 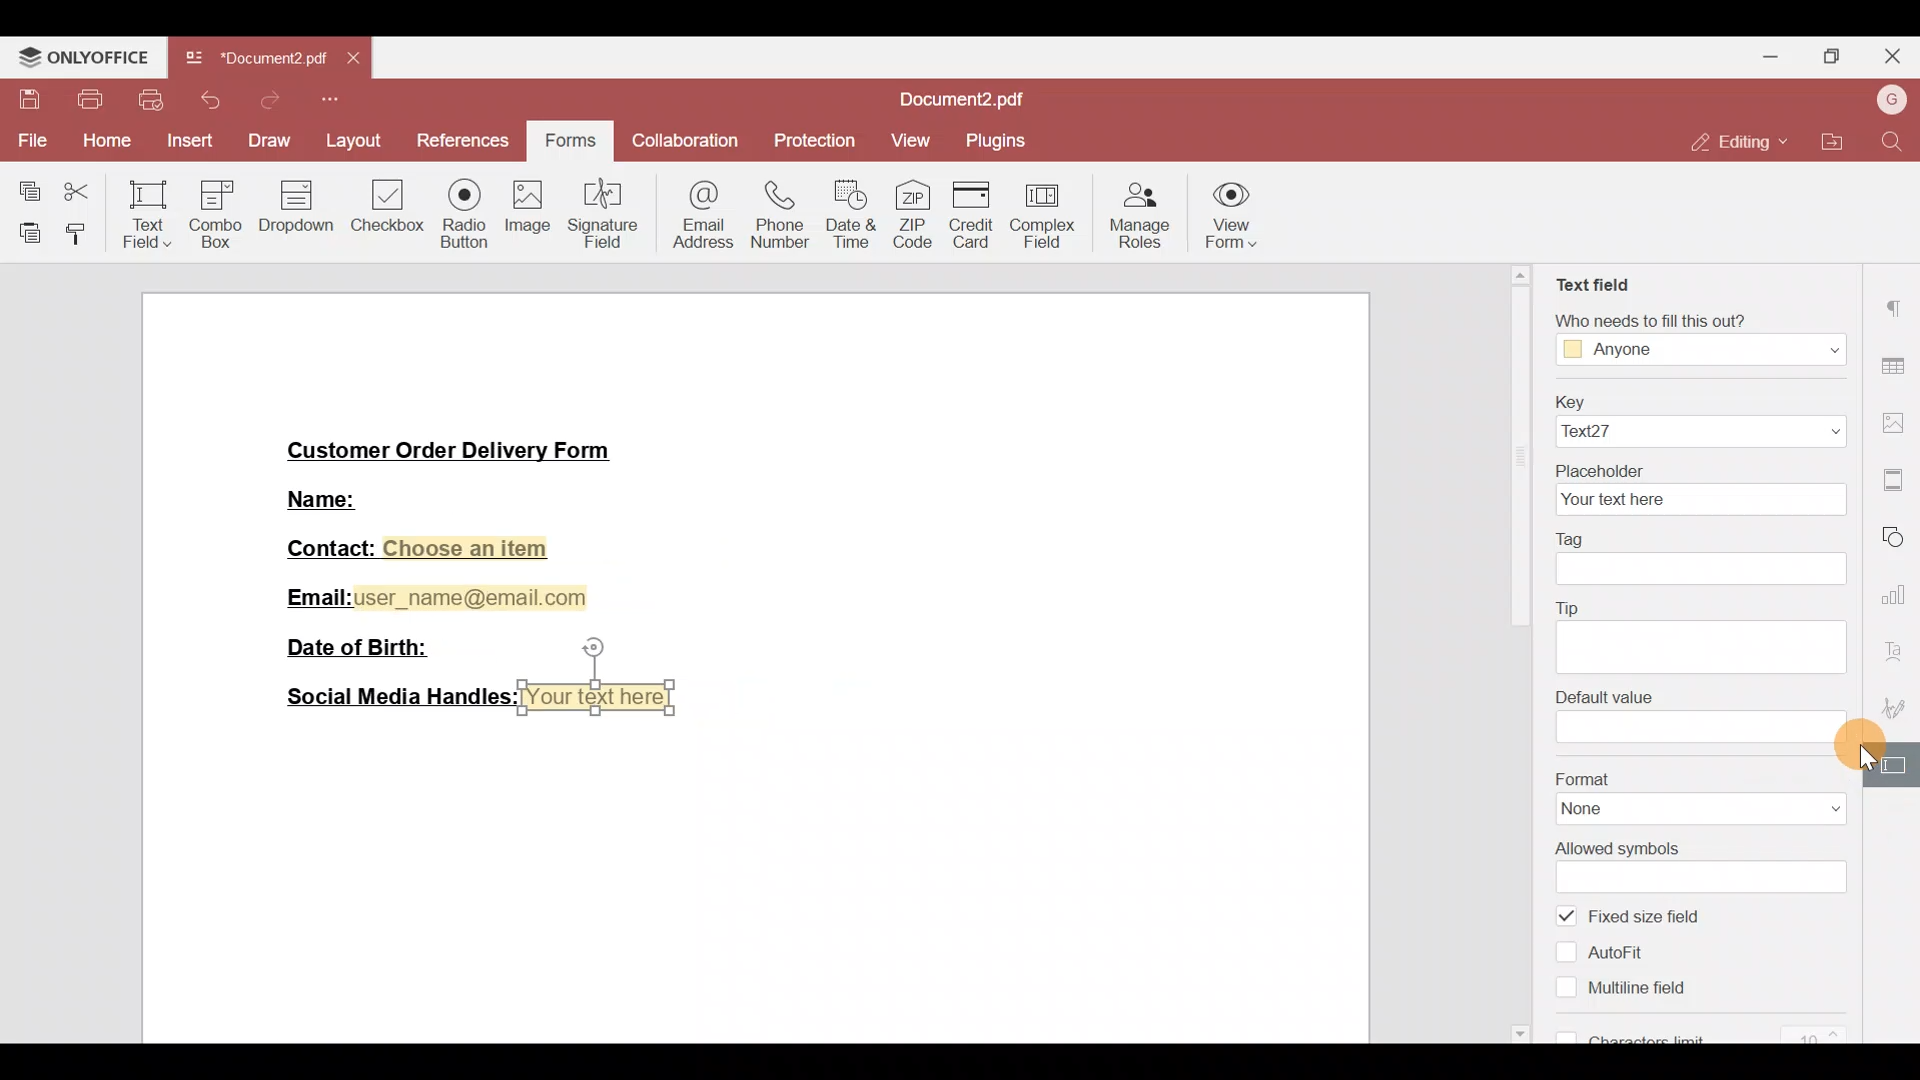 What do you see at coordinates (214, 100) in the screenshot?
I see `Undo` at bounding box center [214, 100].